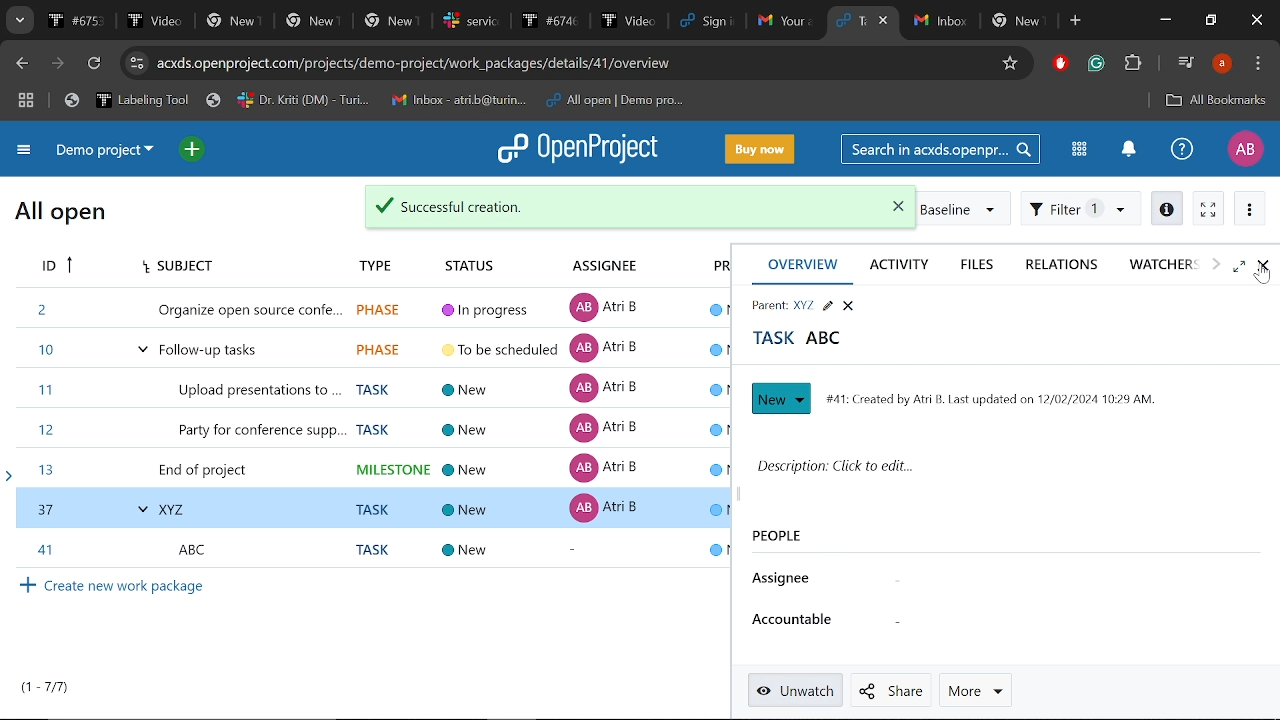 The height and width of the screenshot is (720, 1280). I want to click on All open, so click(61, 215).